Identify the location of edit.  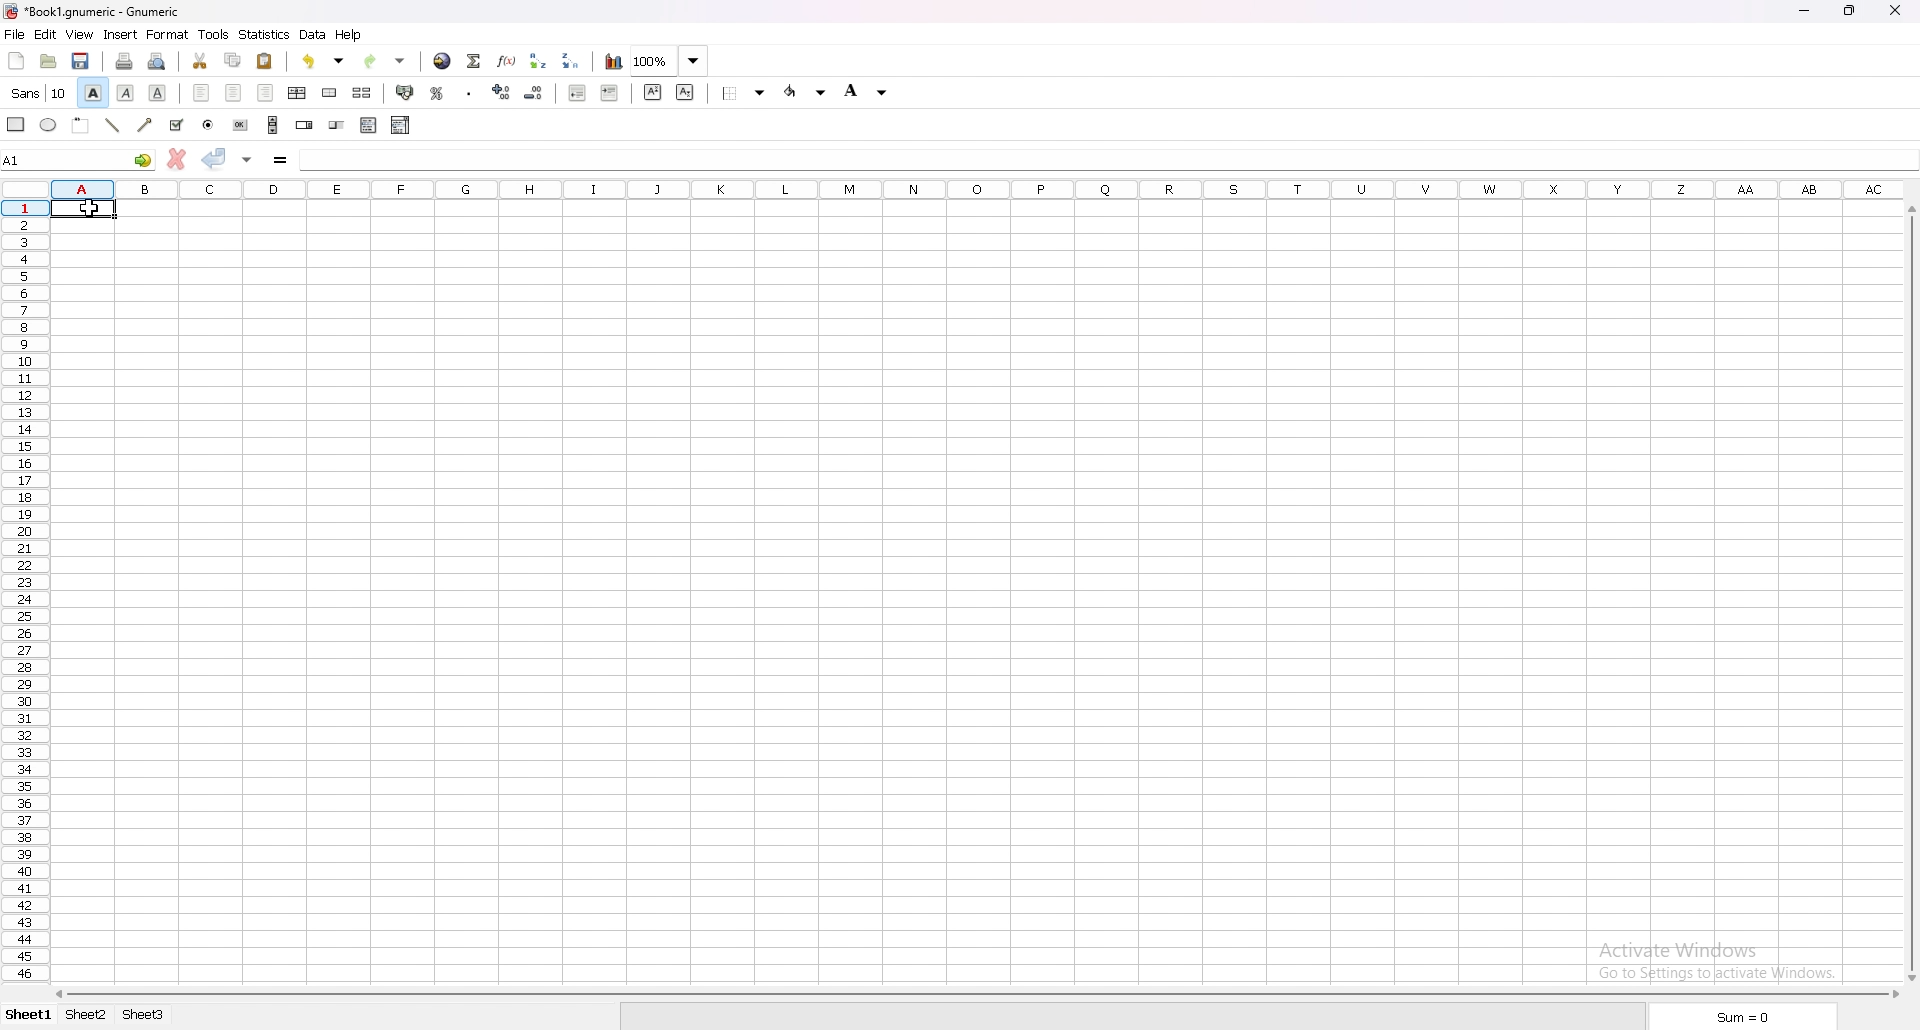
(47, 34).